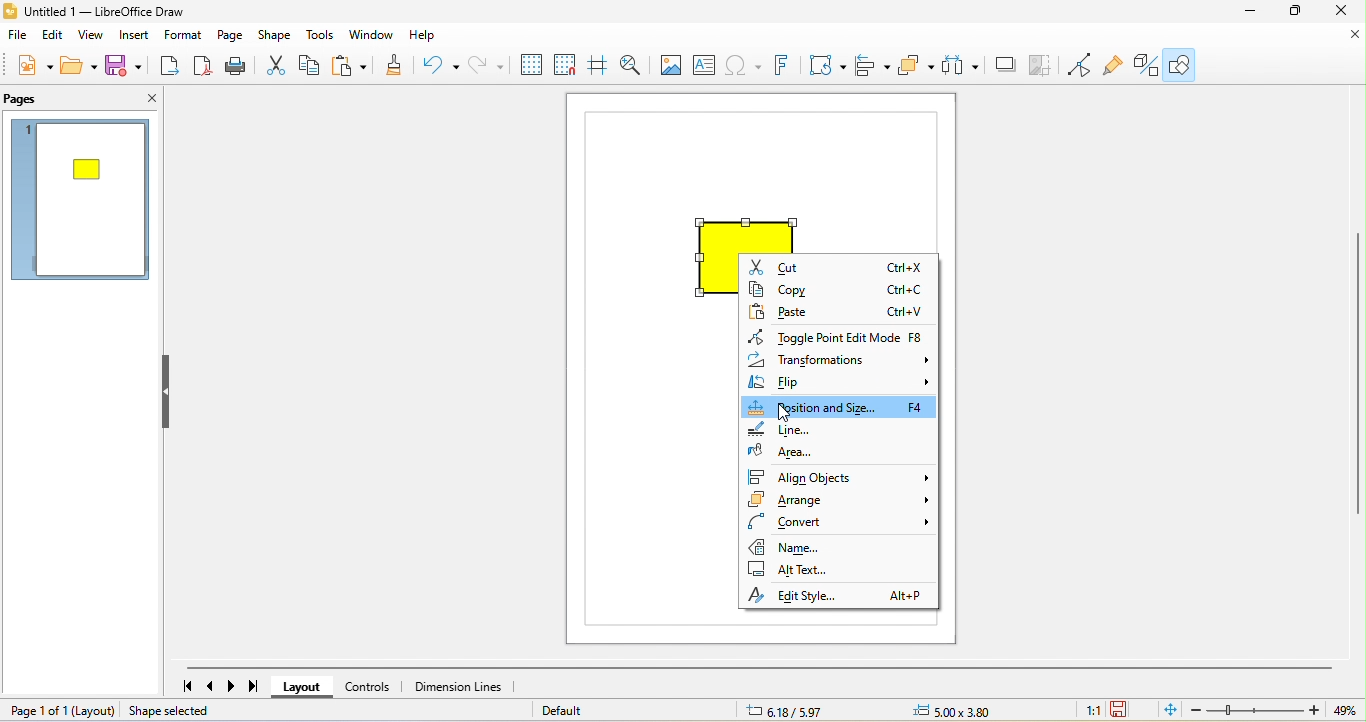 Image resolution: width=1366 pixels, height=722 pixels. Describe the element at coordinates (82, 204) in the screenshot. I see `page 1` at that location.